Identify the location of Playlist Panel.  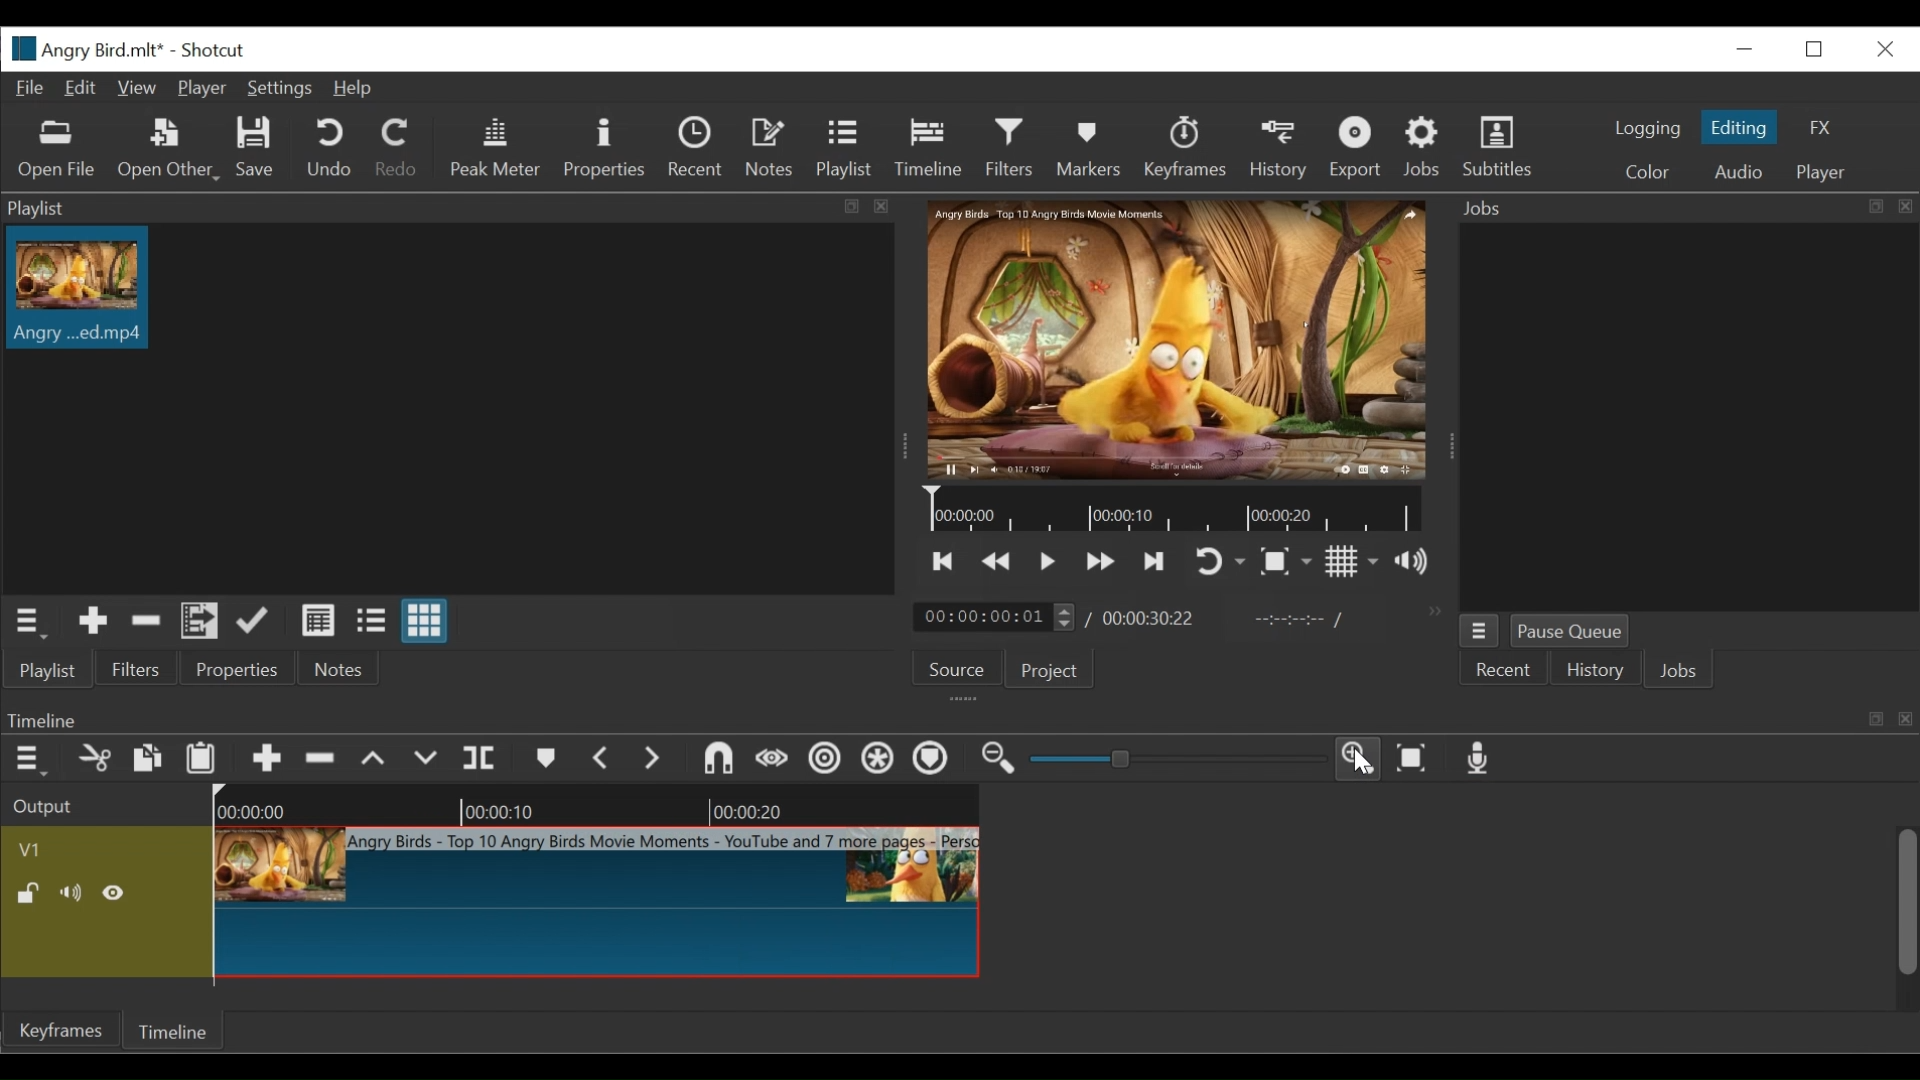
(459, 205).